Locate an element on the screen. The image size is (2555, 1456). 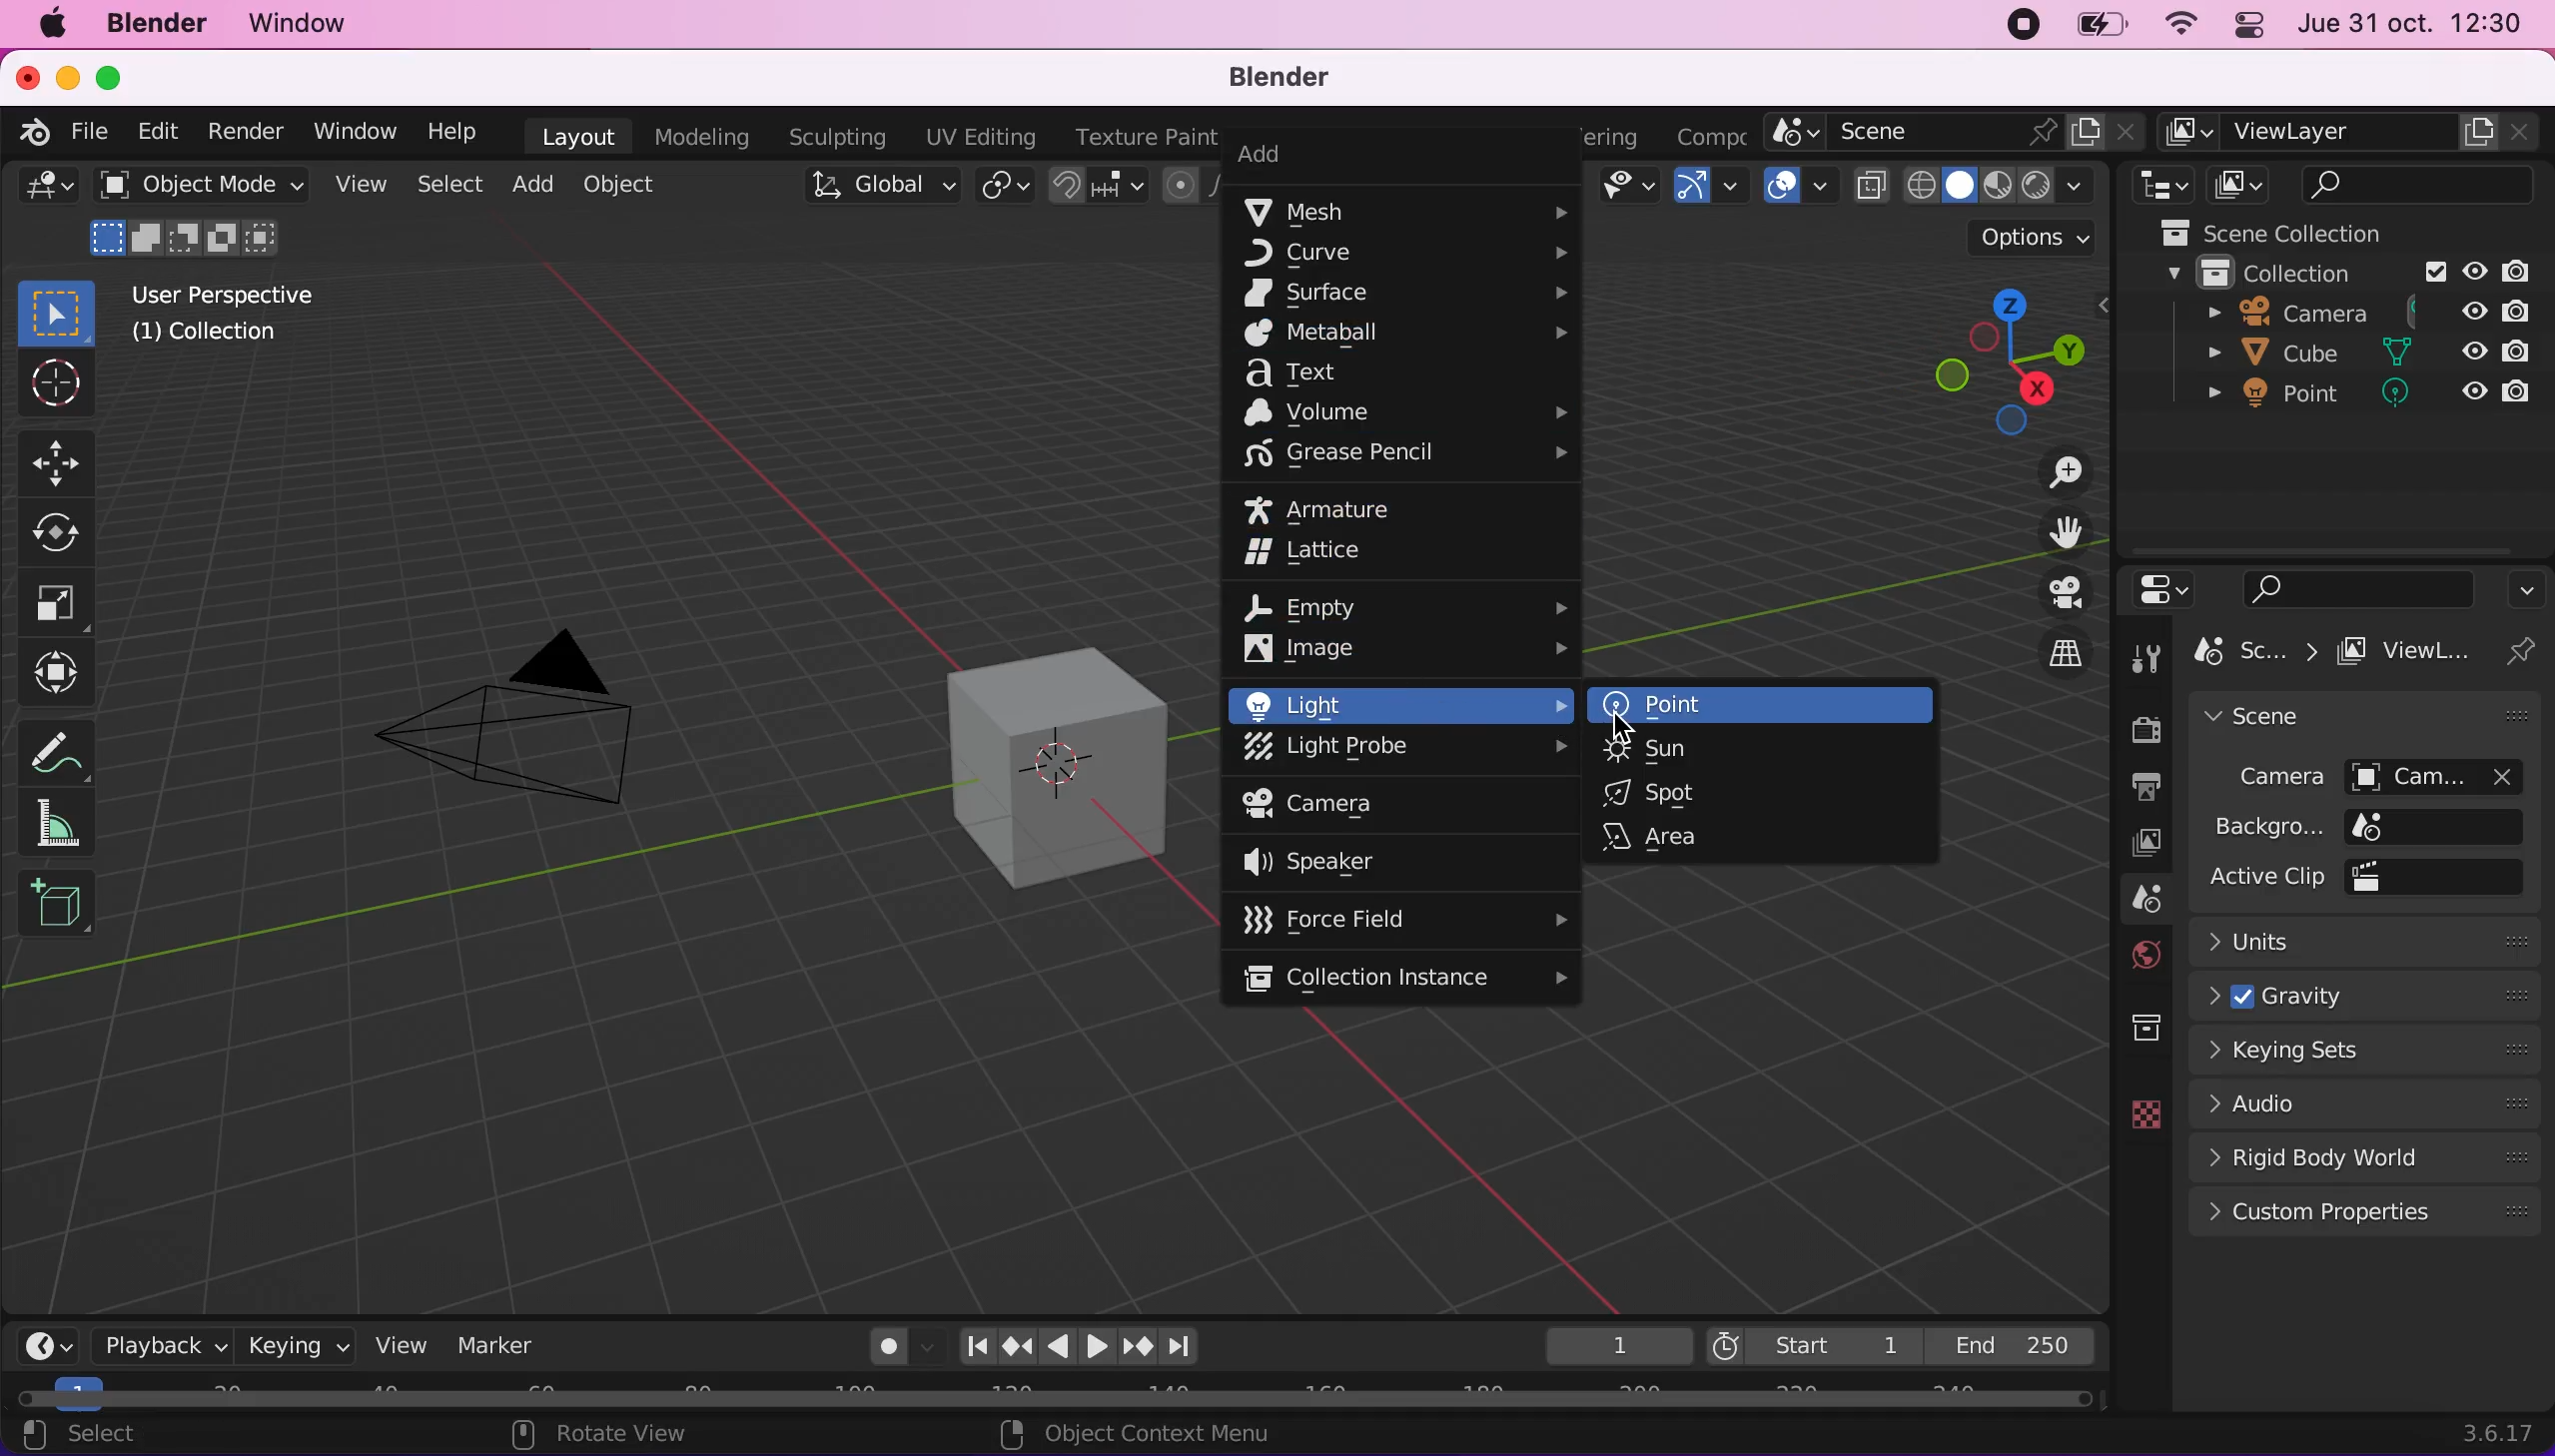
gravity is located at coordinates (2373, 997).